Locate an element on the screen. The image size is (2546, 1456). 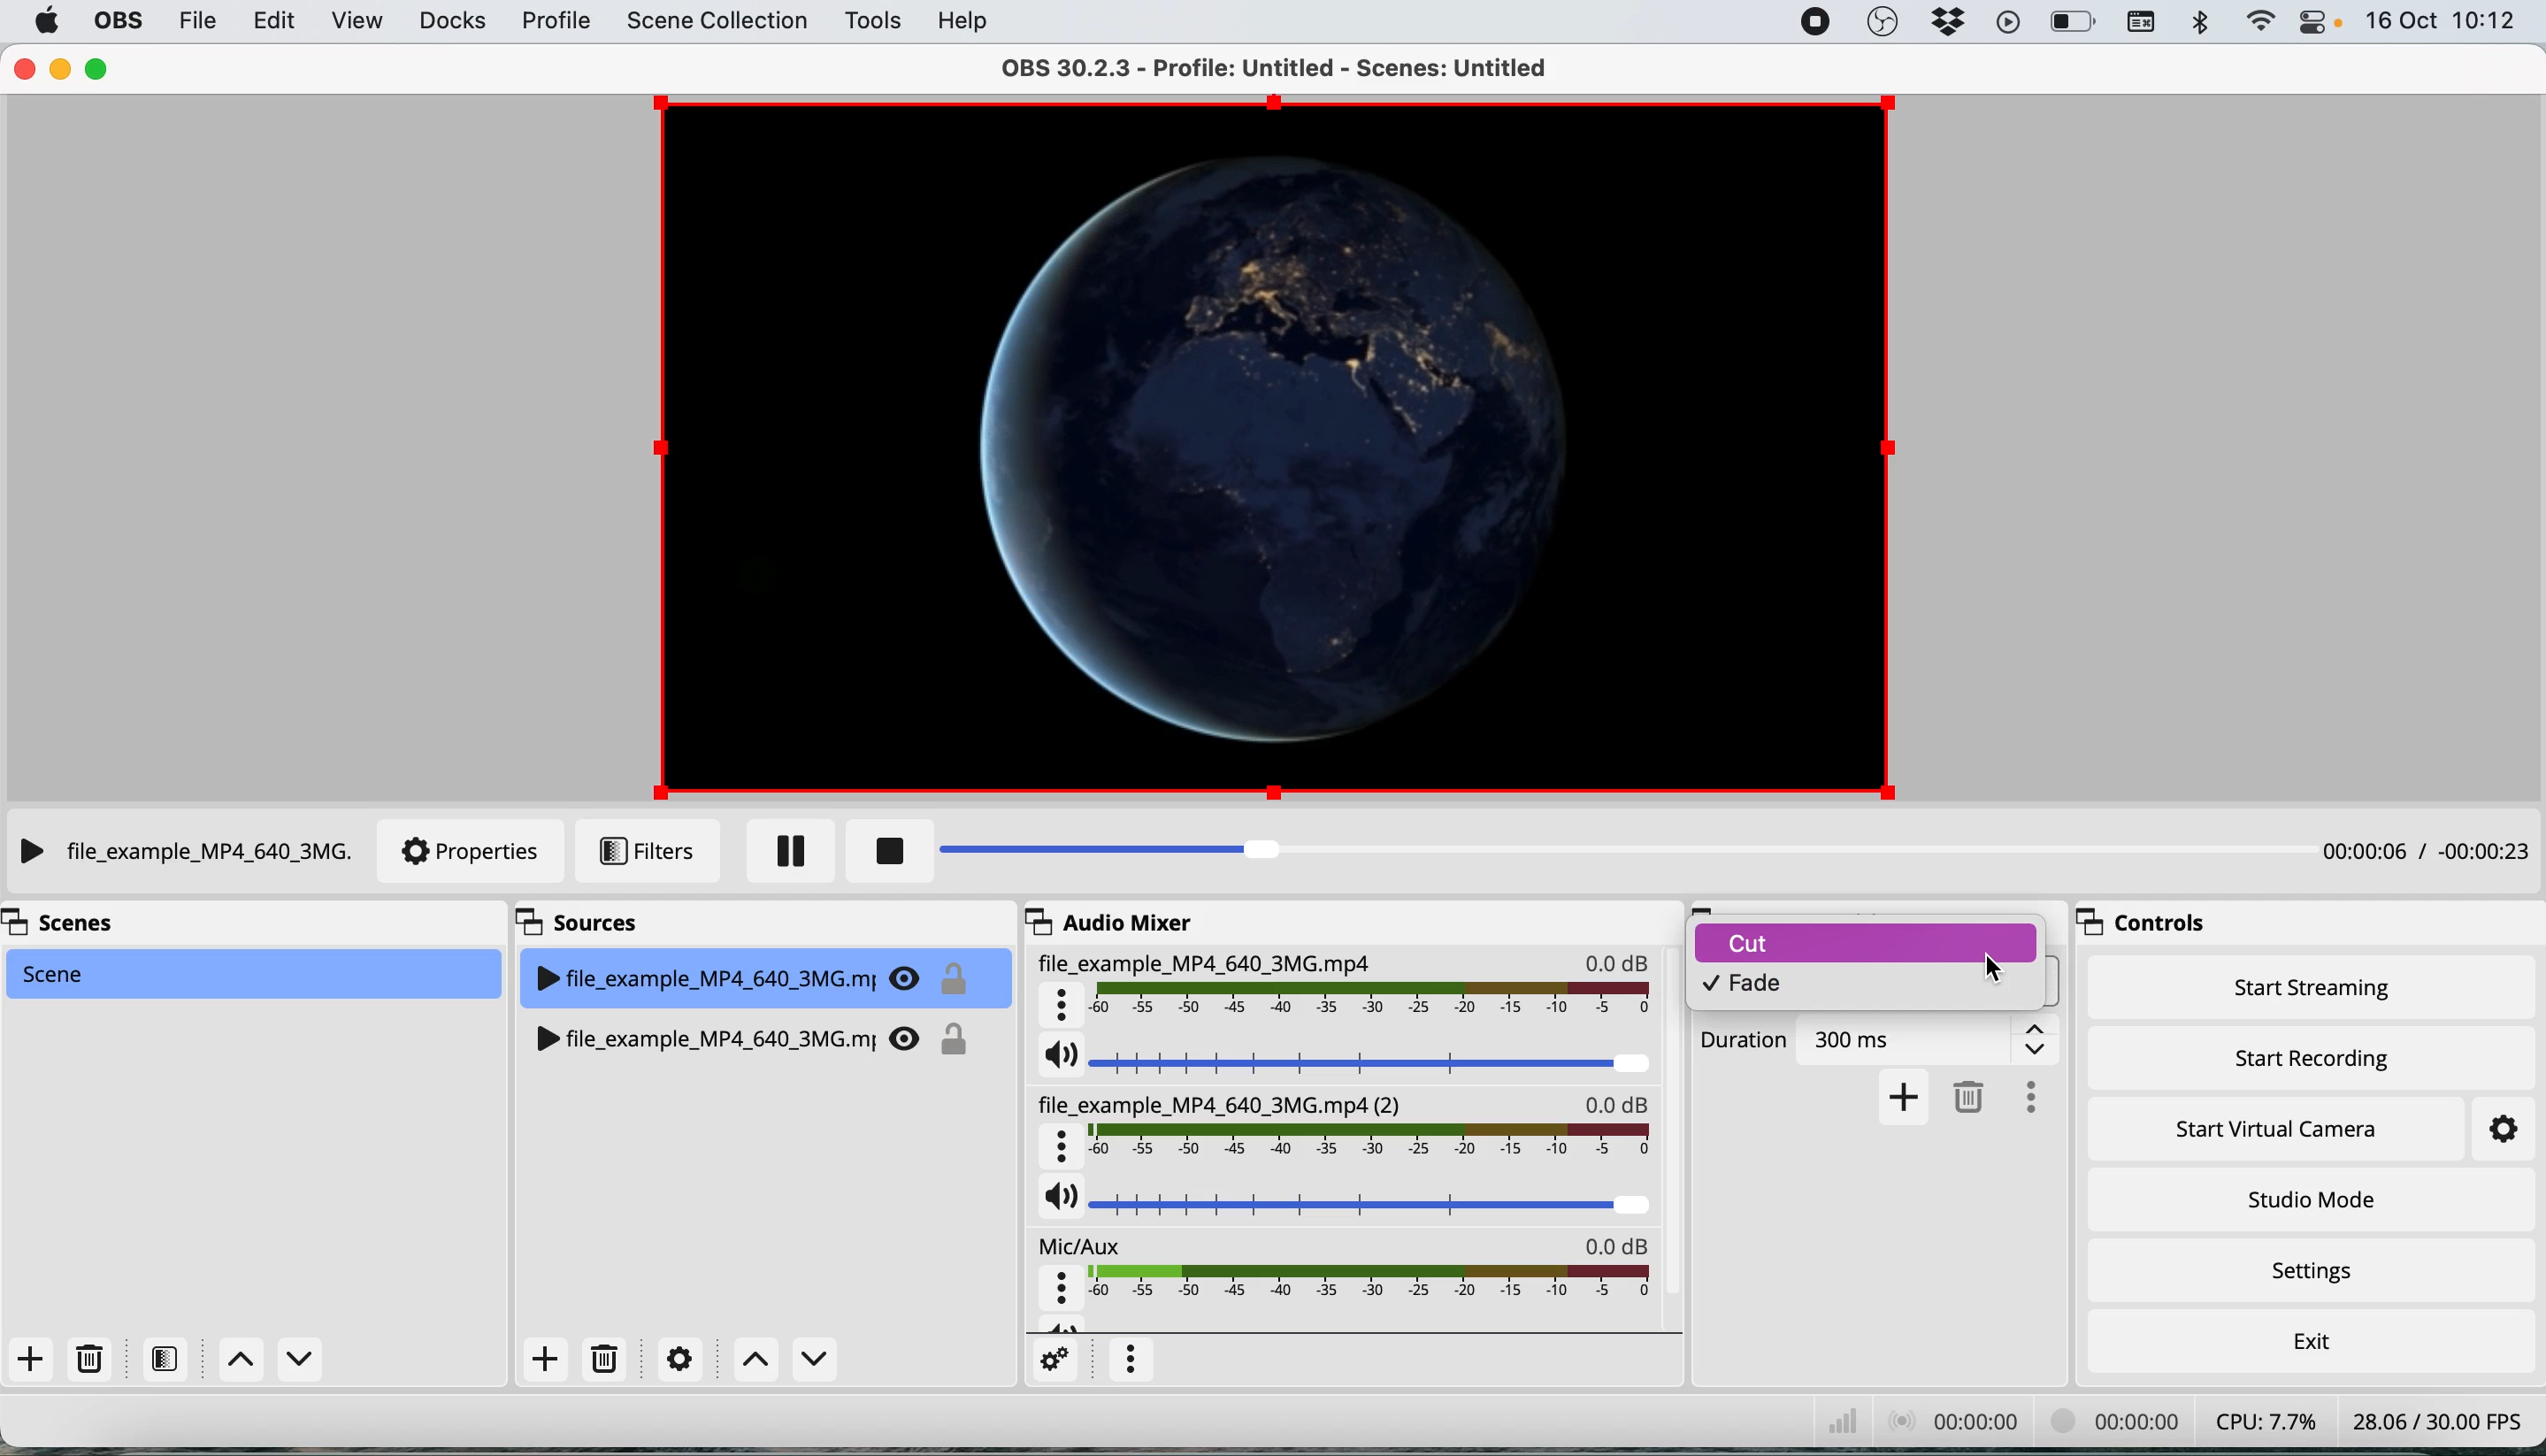
filters is located at coordinates (163, 1358).